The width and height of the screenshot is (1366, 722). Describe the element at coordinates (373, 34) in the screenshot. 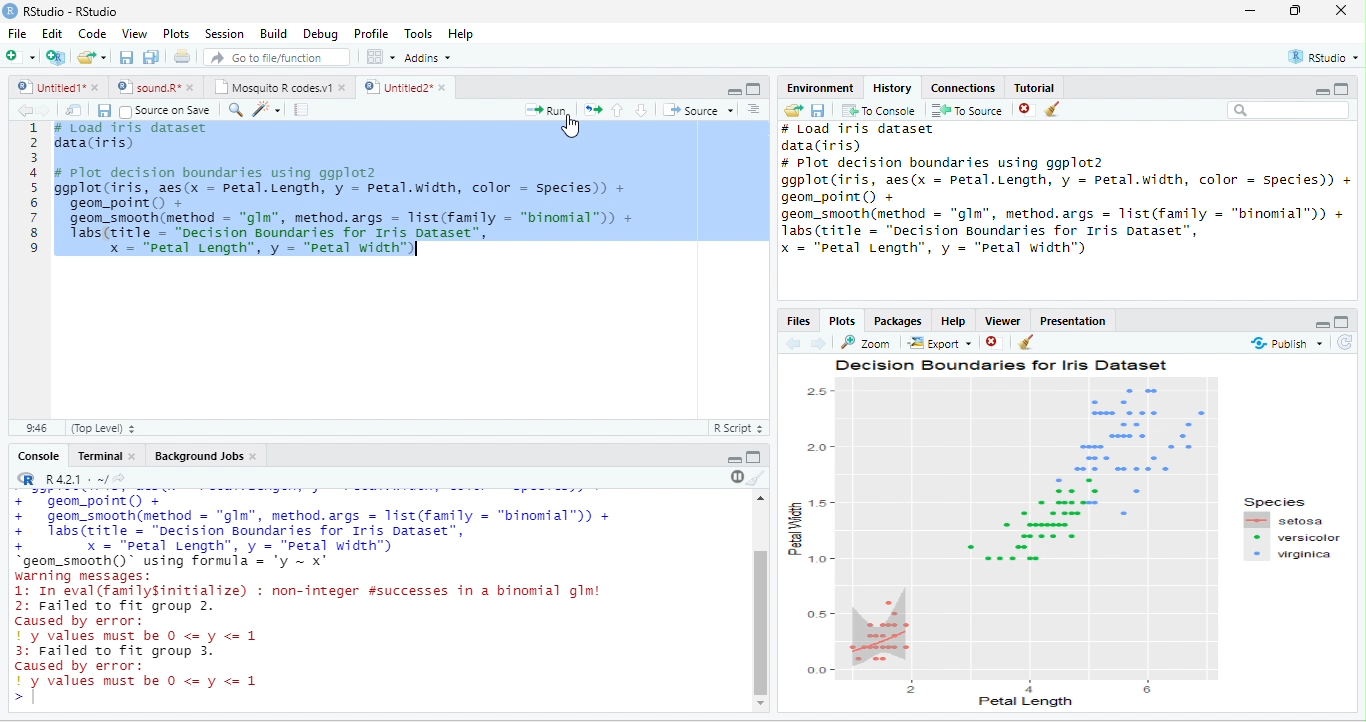

I see `Profile` at that location.